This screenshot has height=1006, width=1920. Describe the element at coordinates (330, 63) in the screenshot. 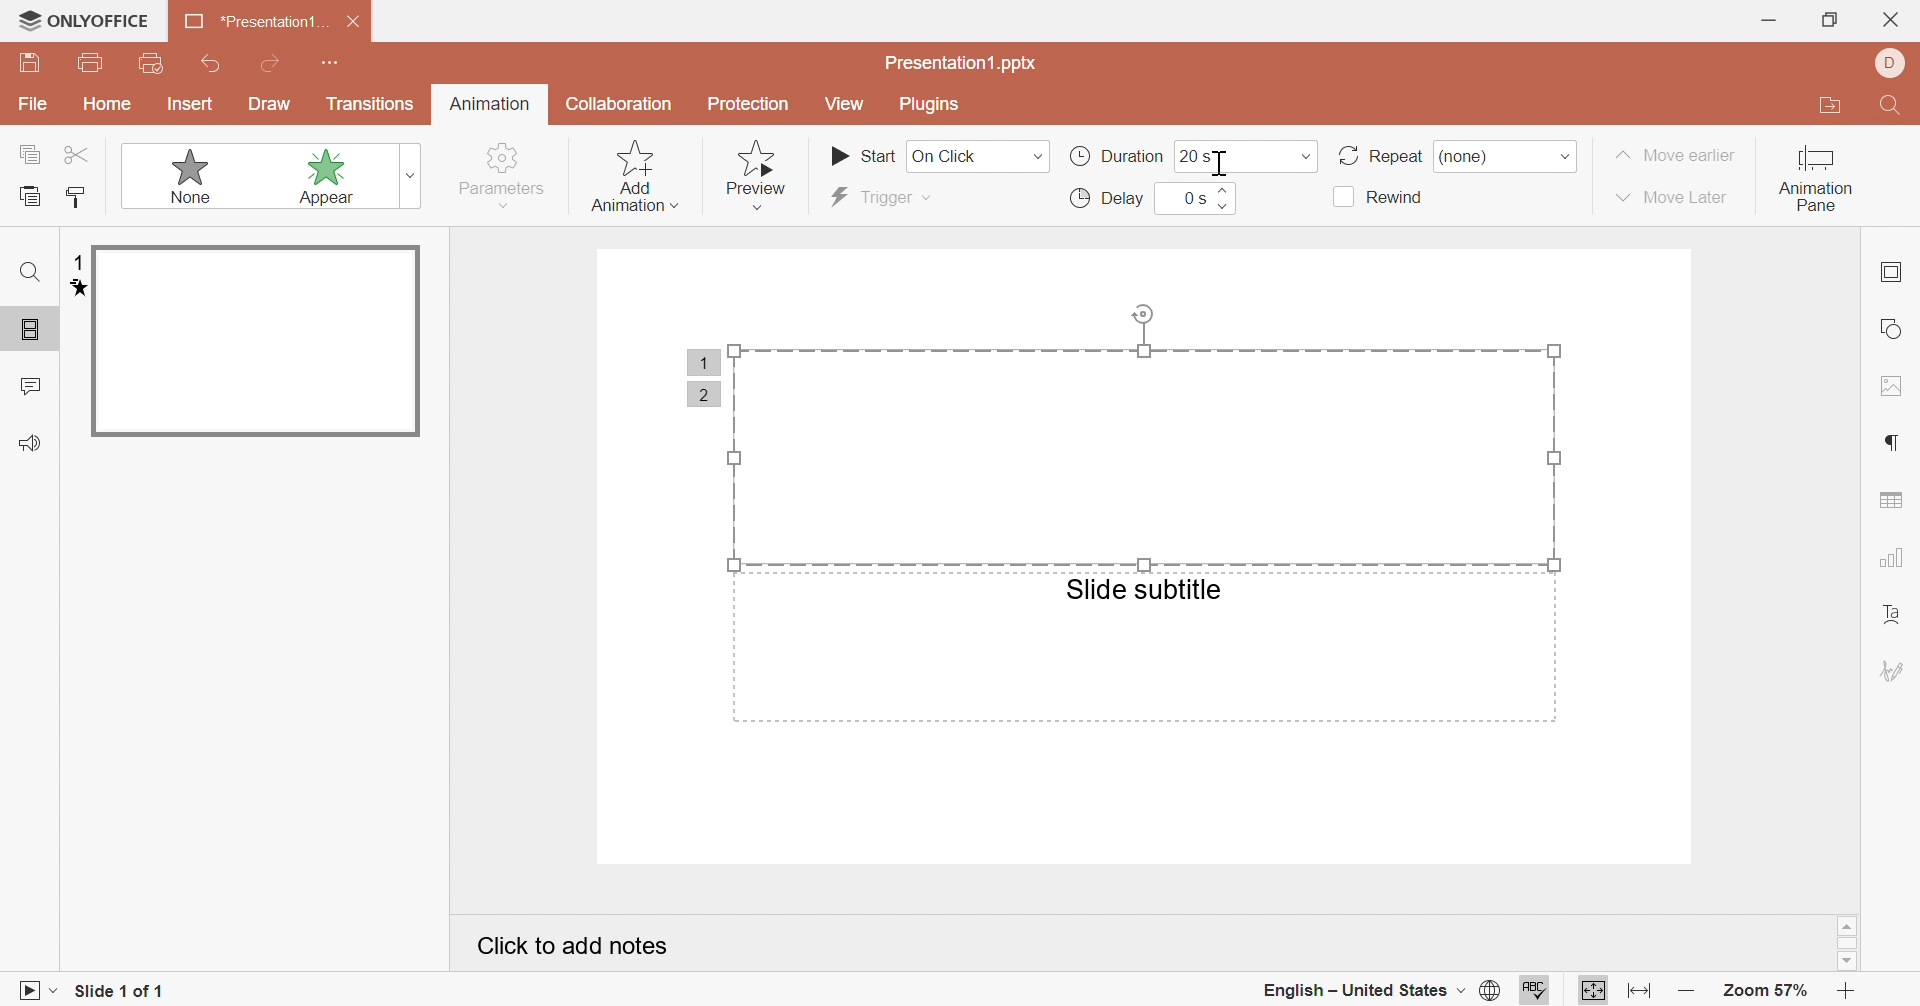

I see `customize quick access toolbar` at that location.